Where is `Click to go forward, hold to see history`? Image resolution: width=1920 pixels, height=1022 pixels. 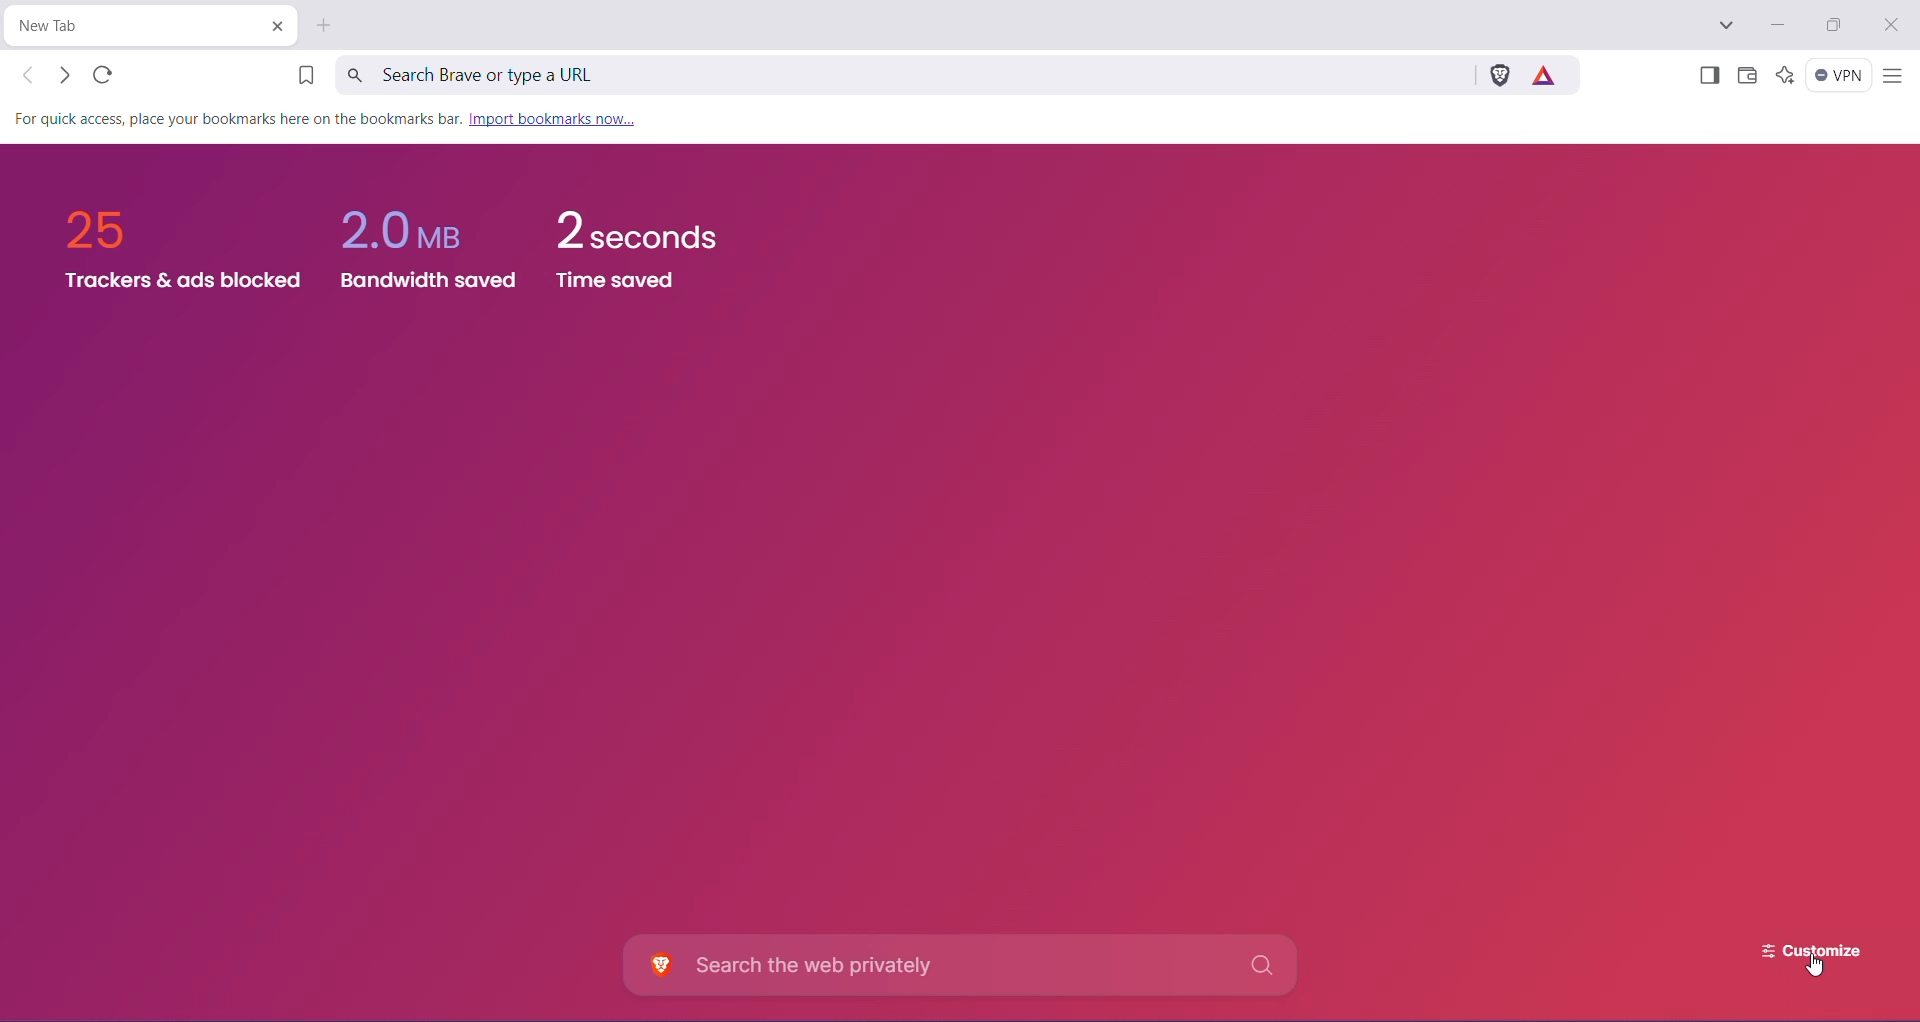
Click to go forward, hold to see history is located at coordinates (63, 75).